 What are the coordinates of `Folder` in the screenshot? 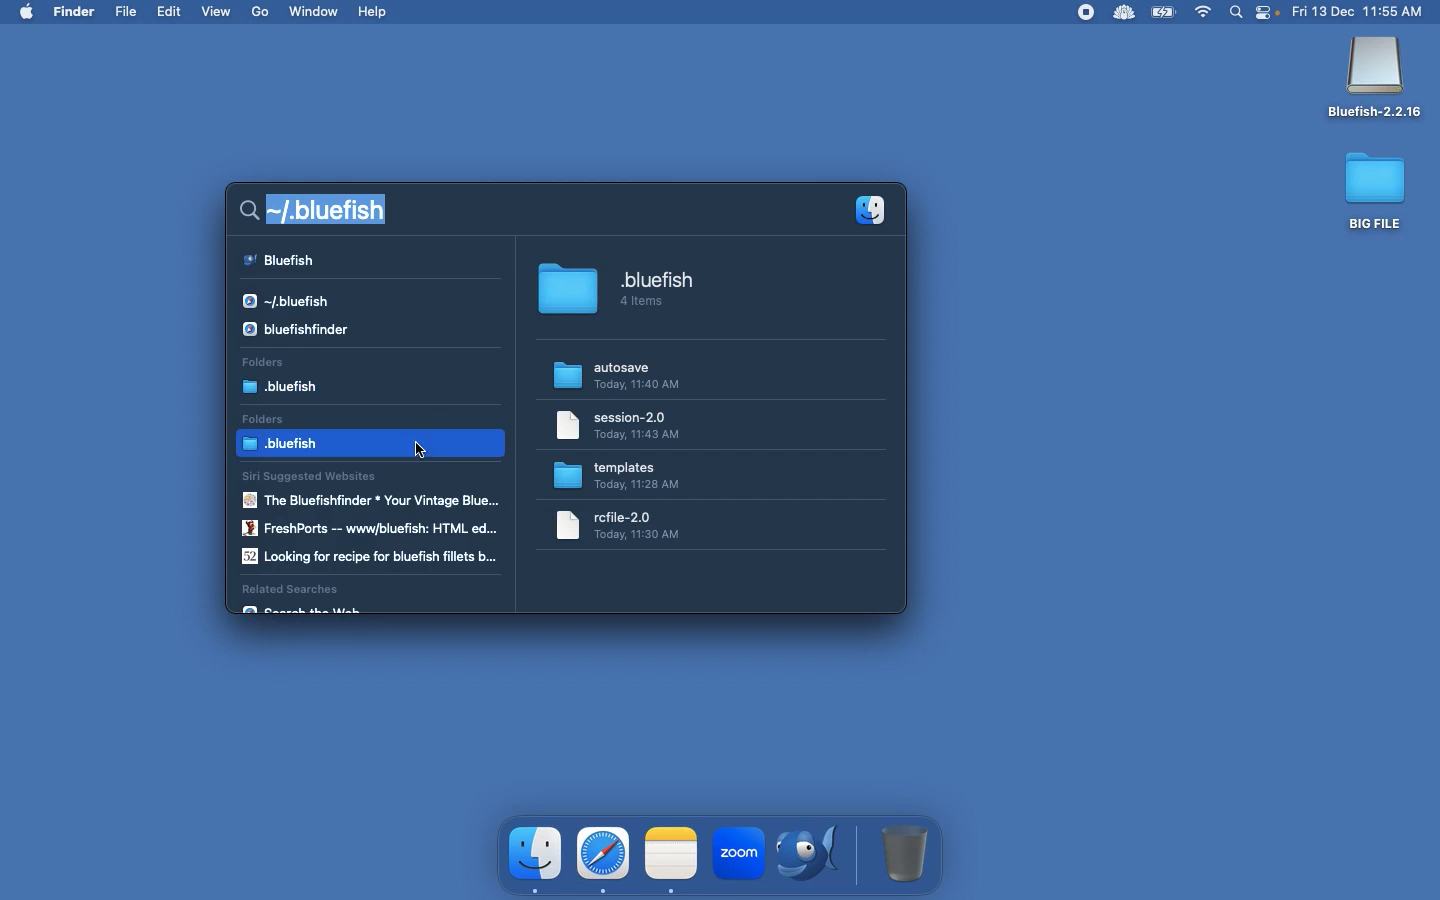 It's located at (623, 429).